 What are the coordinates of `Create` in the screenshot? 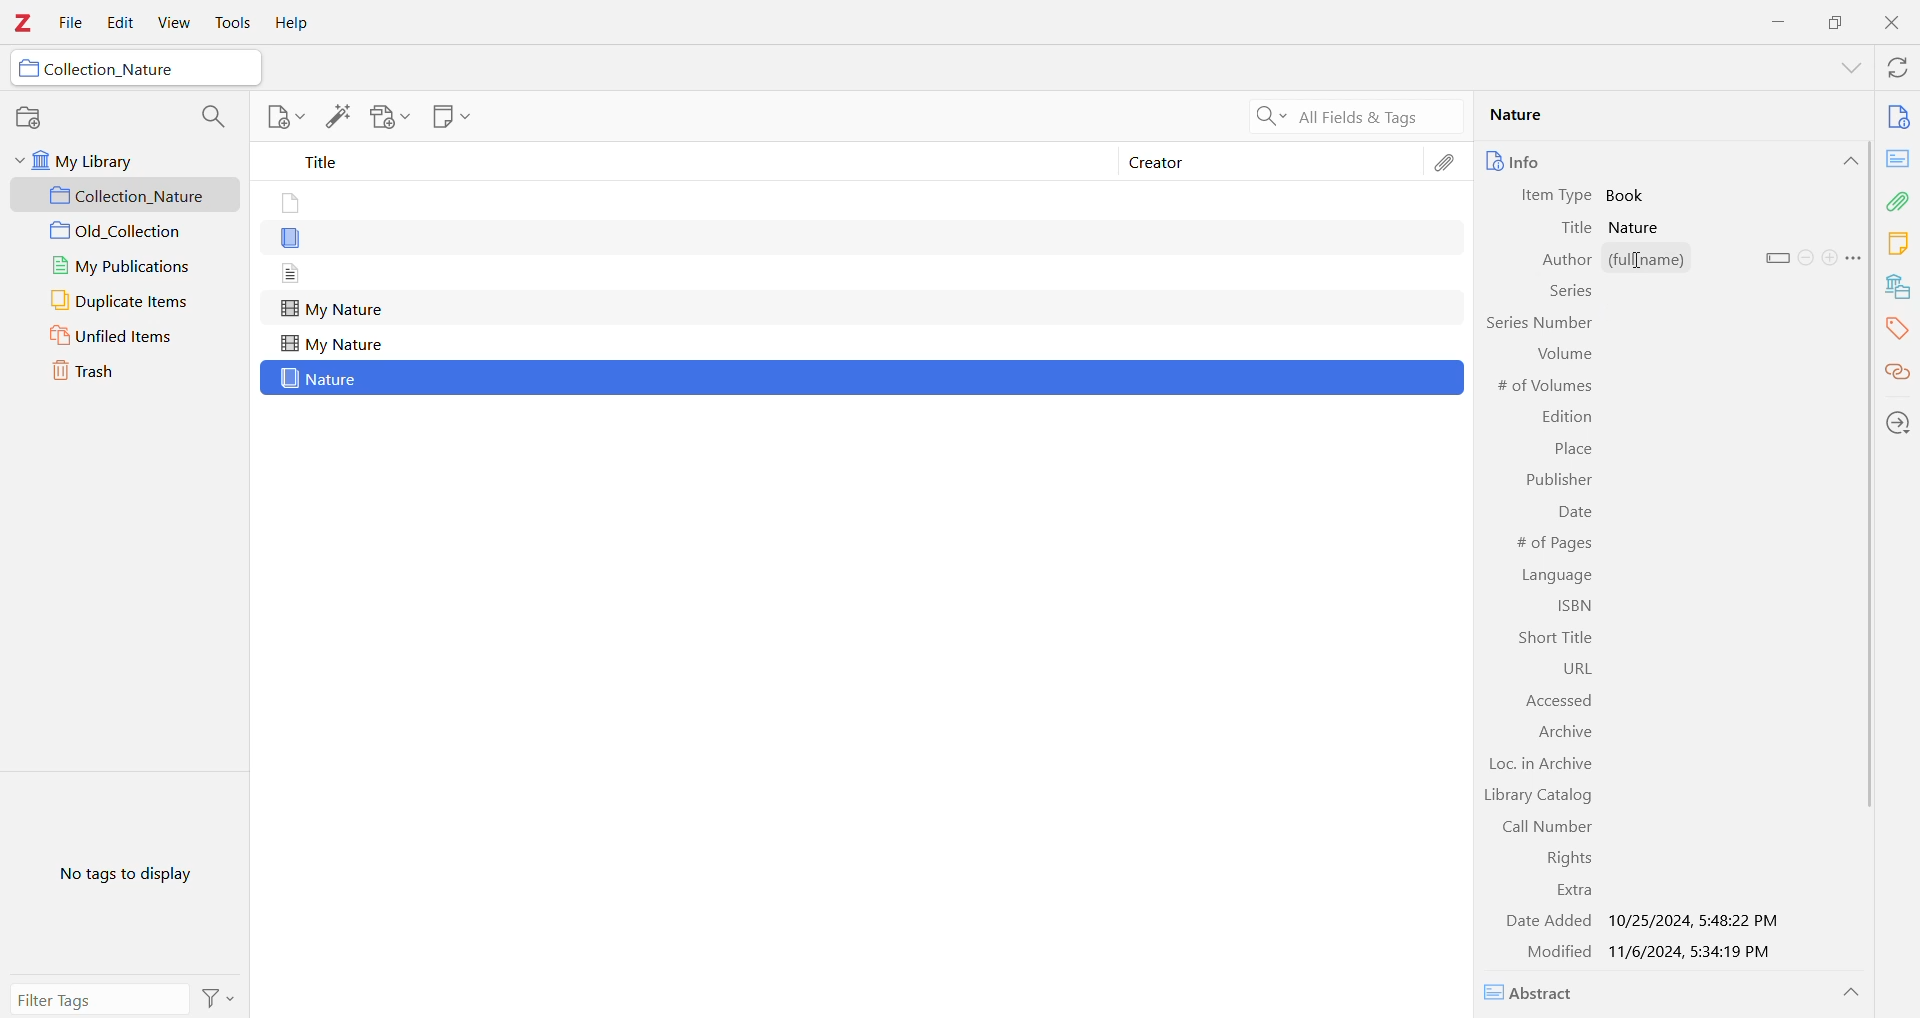 It's located at (1829, 257).